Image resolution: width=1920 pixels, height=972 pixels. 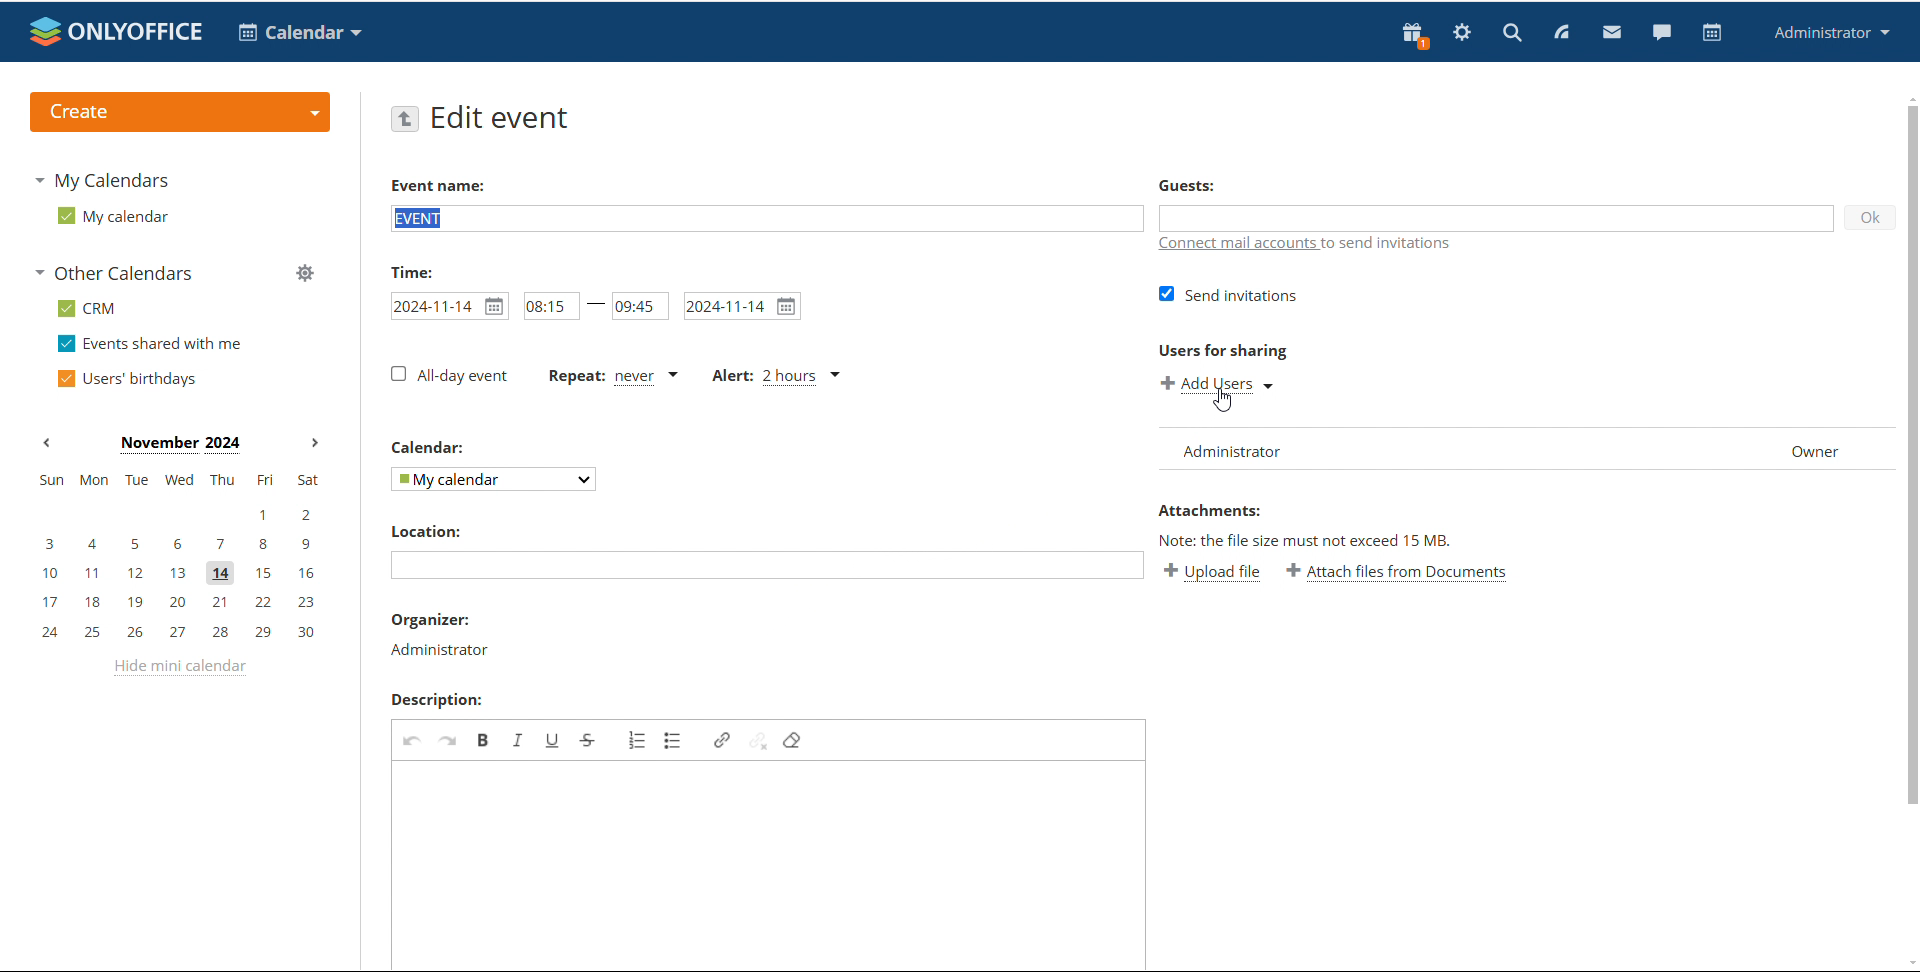 I want to click on add users, so click(x=1218, y=385).